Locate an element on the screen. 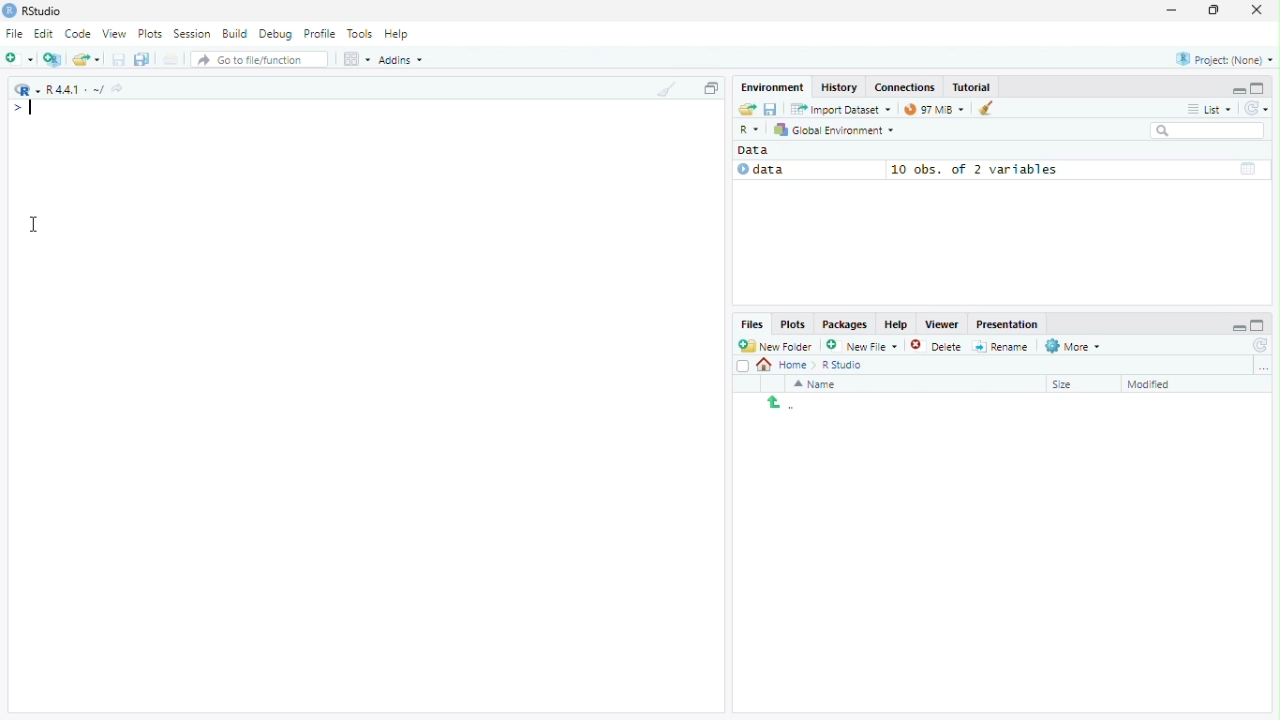 This screenshot has height=720, width=1280. Session is located at coordinates (193, 33).